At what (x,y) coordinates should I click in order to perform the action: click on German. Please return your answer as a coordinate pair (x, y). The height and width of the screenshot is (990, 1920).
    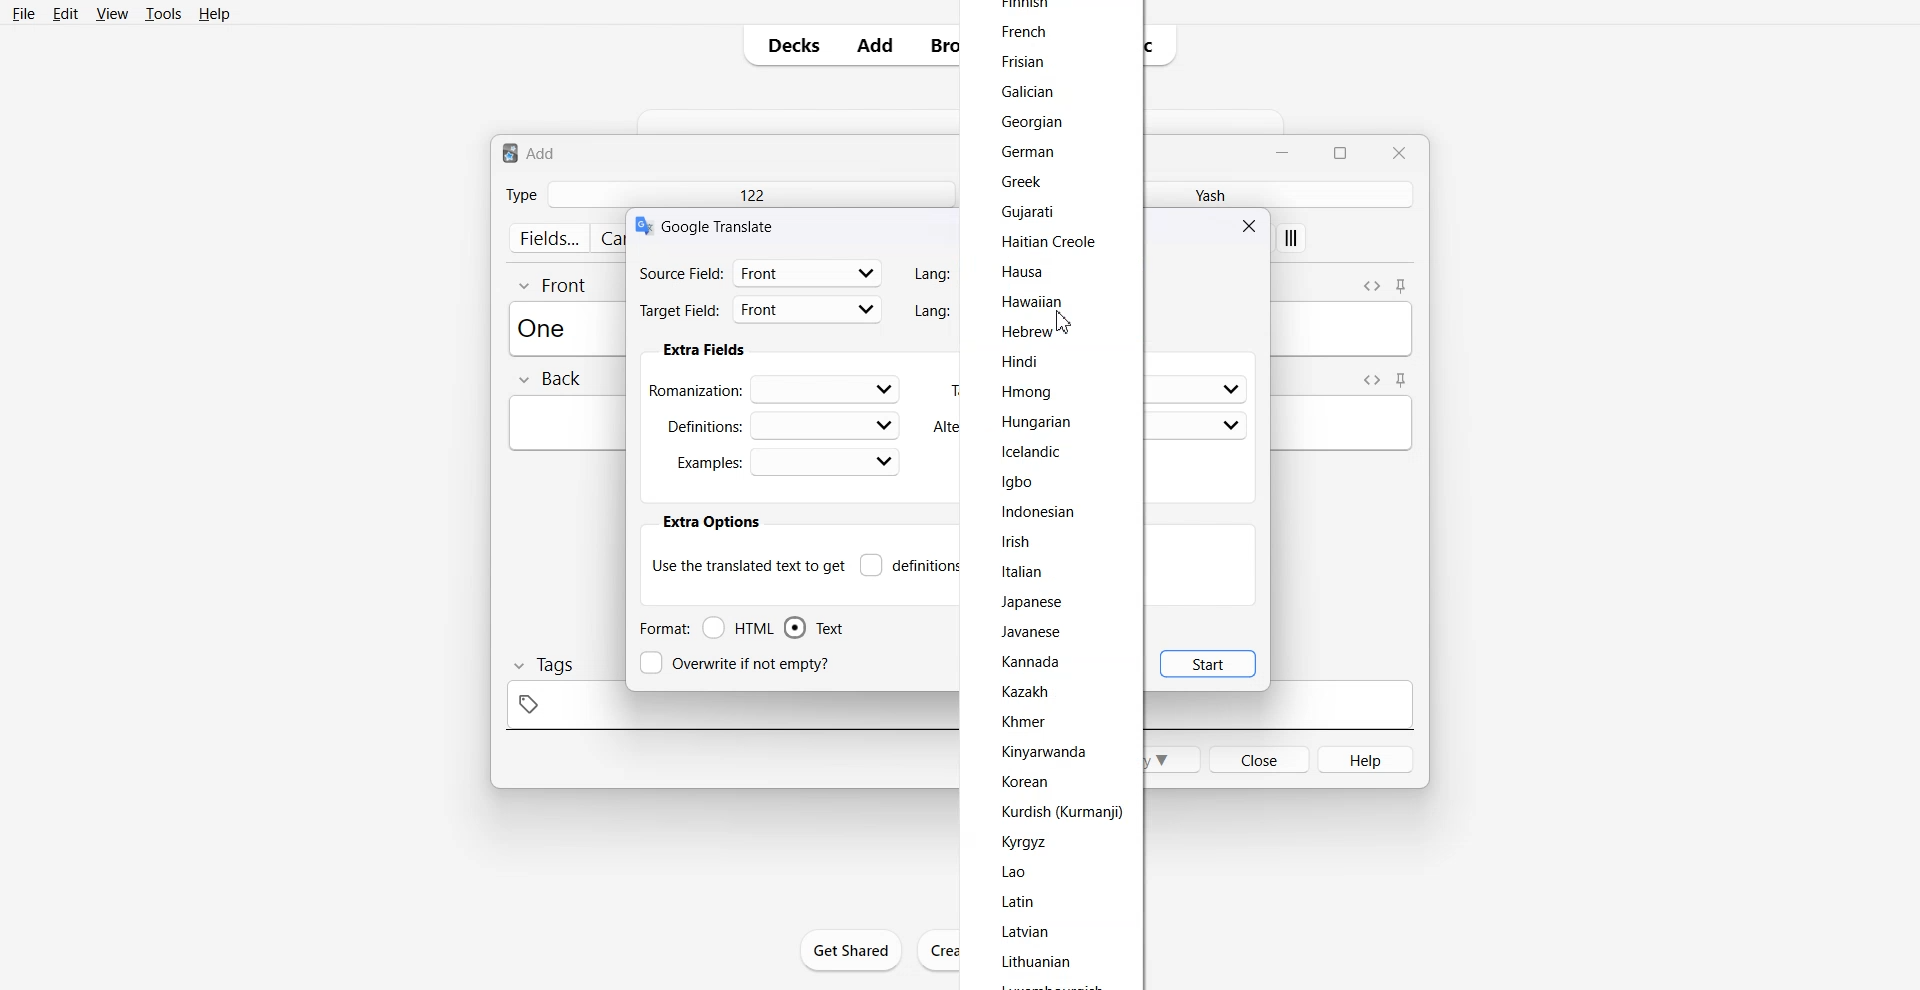
    Looking at the image, I should click on (1028, 152).